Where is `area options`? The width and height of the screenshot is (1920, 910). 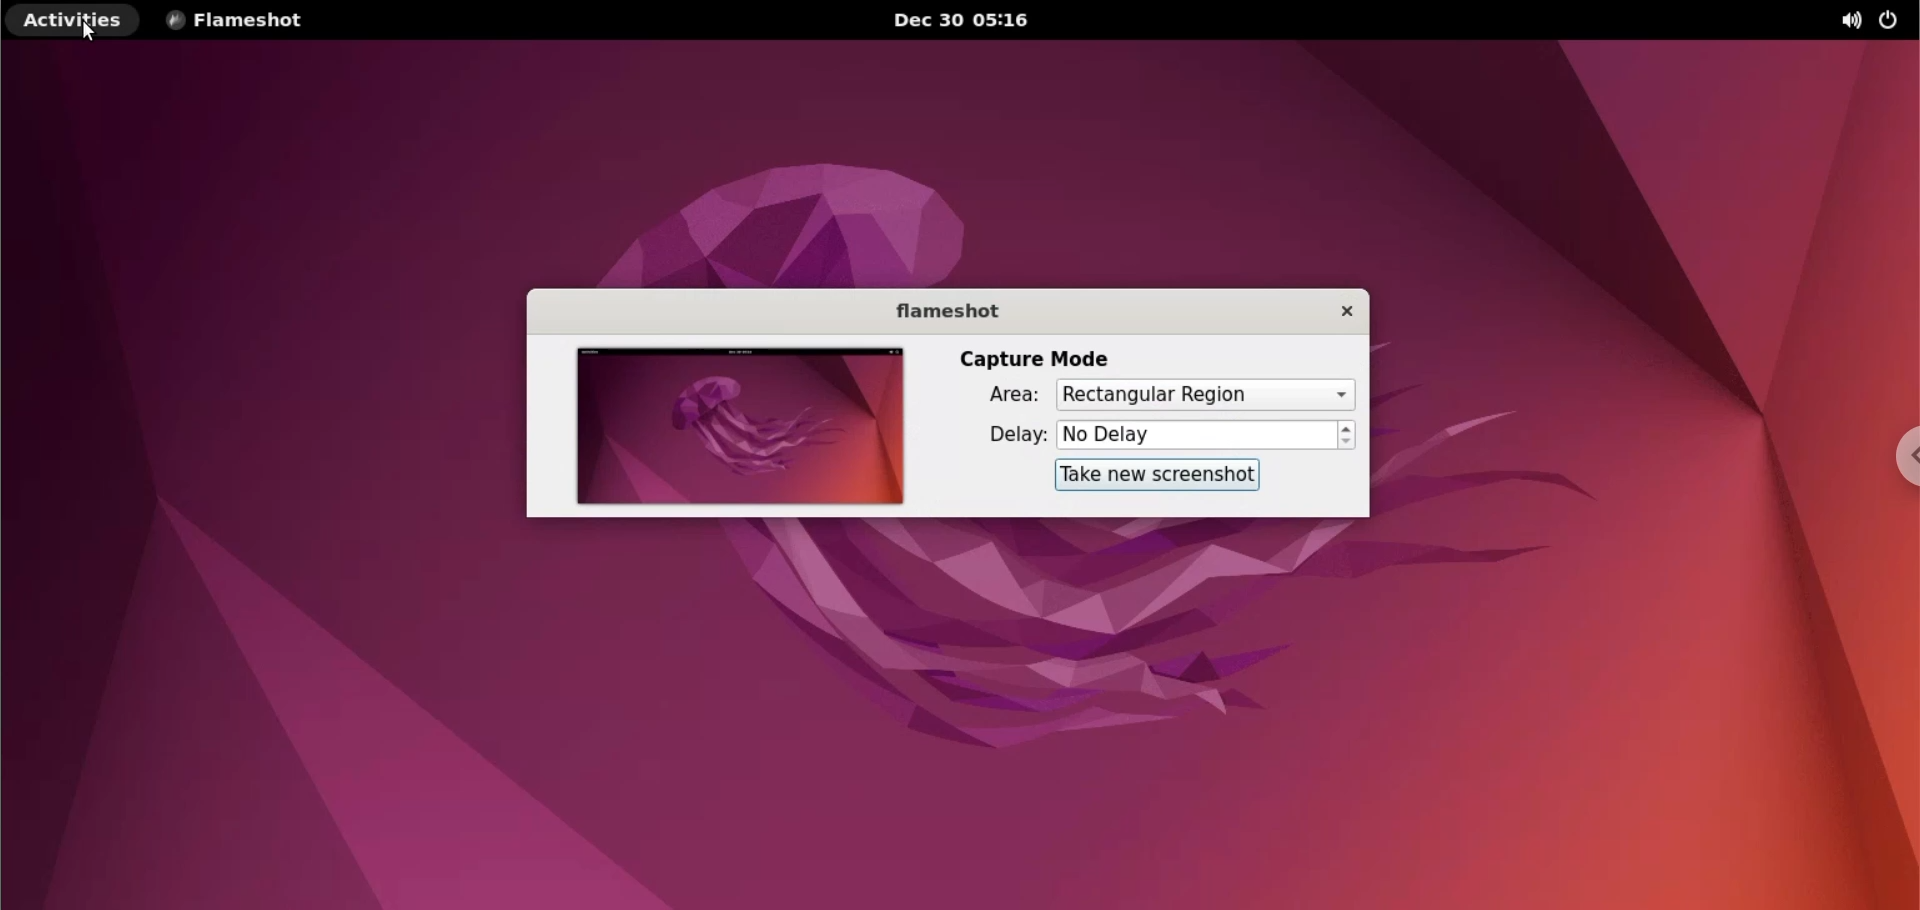 area options is located at coordinates (1205, 395).